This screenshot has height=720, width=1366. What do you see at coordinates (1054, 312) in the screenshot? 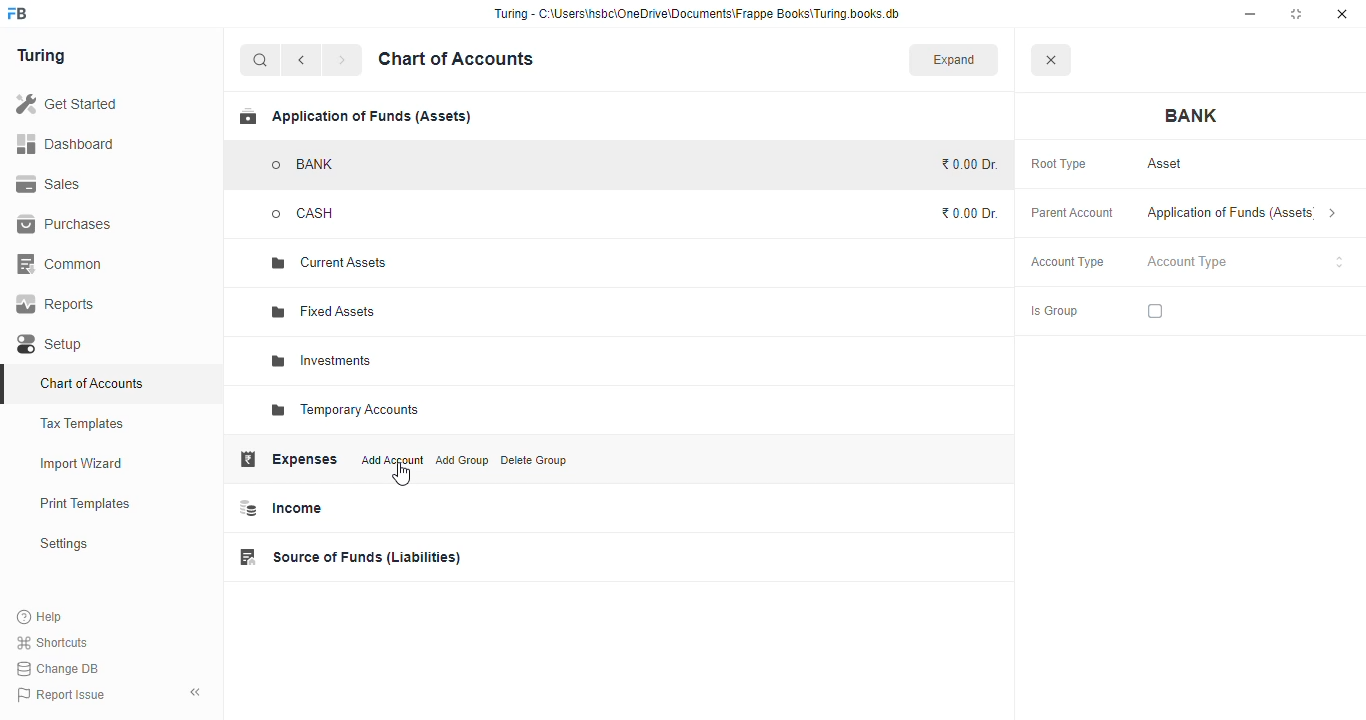
I see `is group` at bounding box center [1054, 312].